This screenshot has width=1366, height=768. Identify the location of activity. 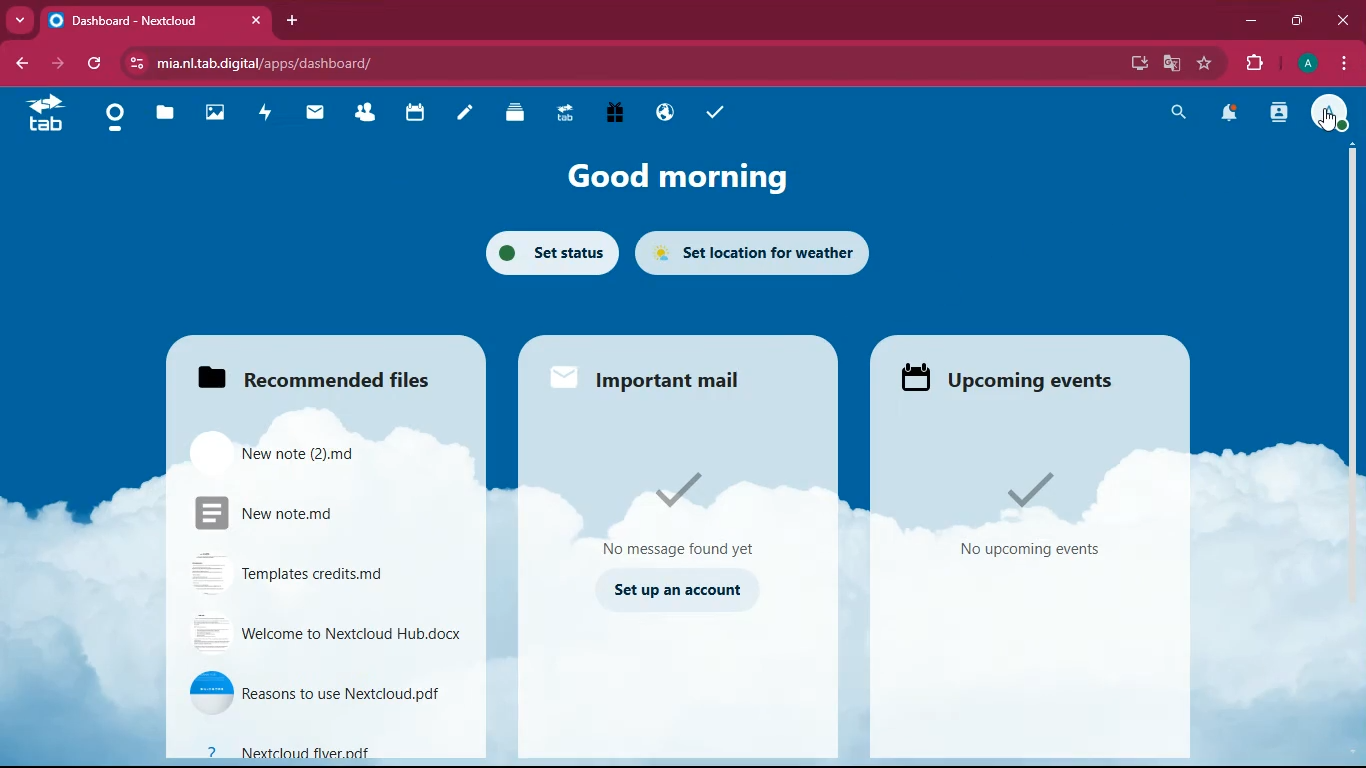
(270, 114).